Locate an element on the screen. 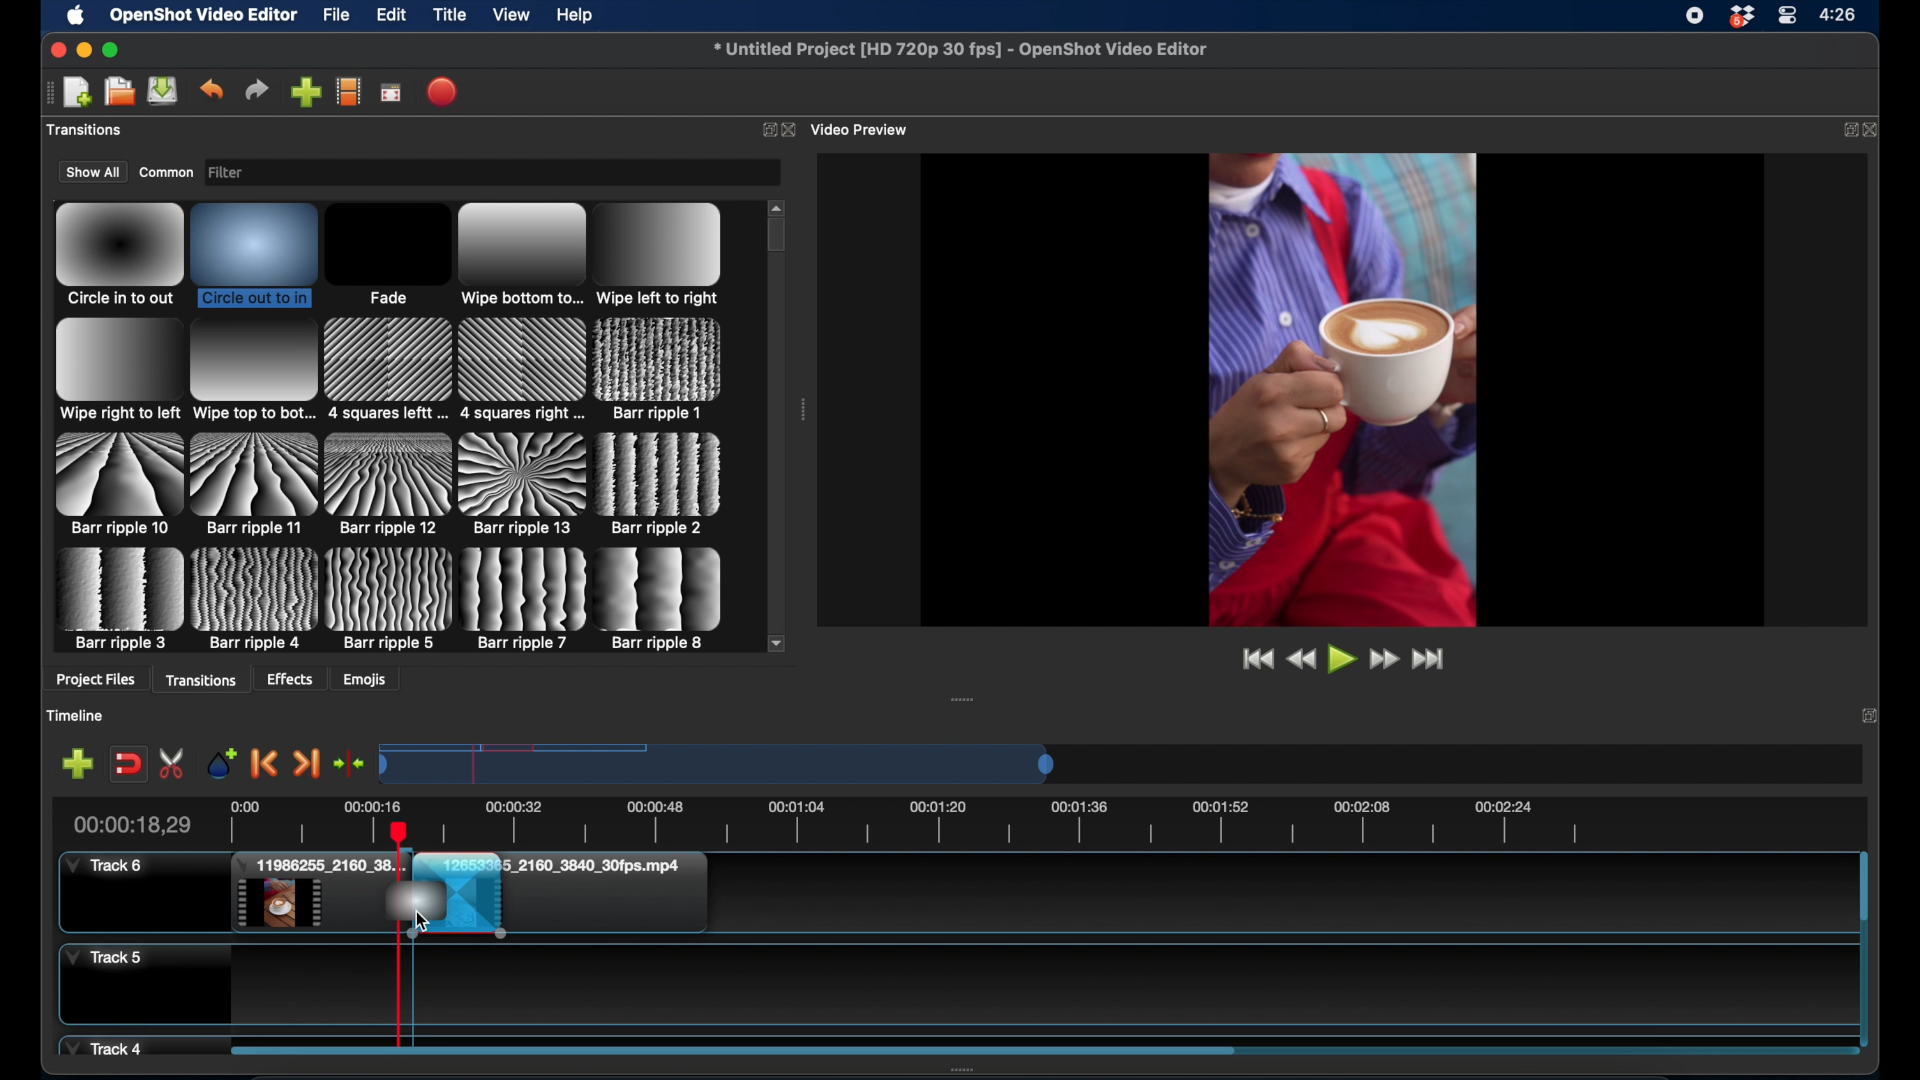 The image size is (1920, 1080). center the timeline playhead is located at coordinates (350, 765).